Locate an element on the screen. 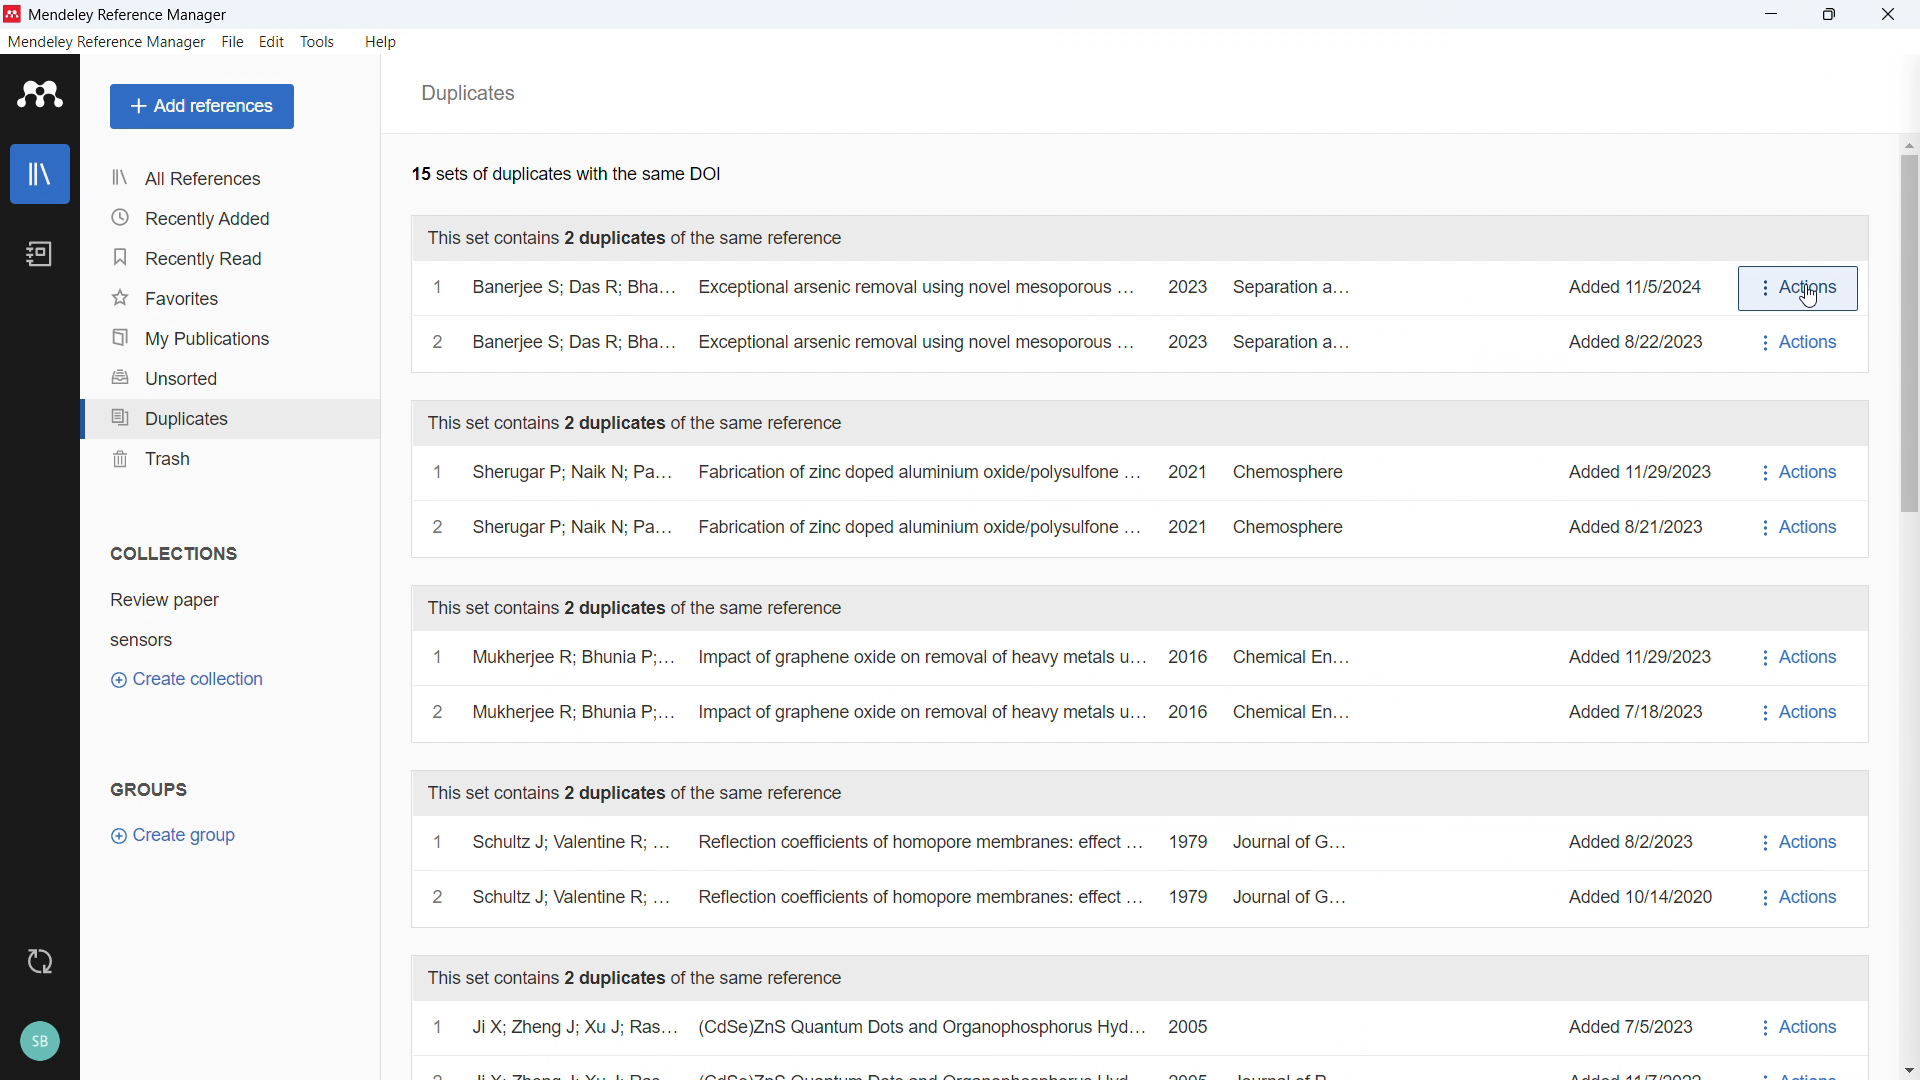  Duplicates  is located at coordinates (467, 94).